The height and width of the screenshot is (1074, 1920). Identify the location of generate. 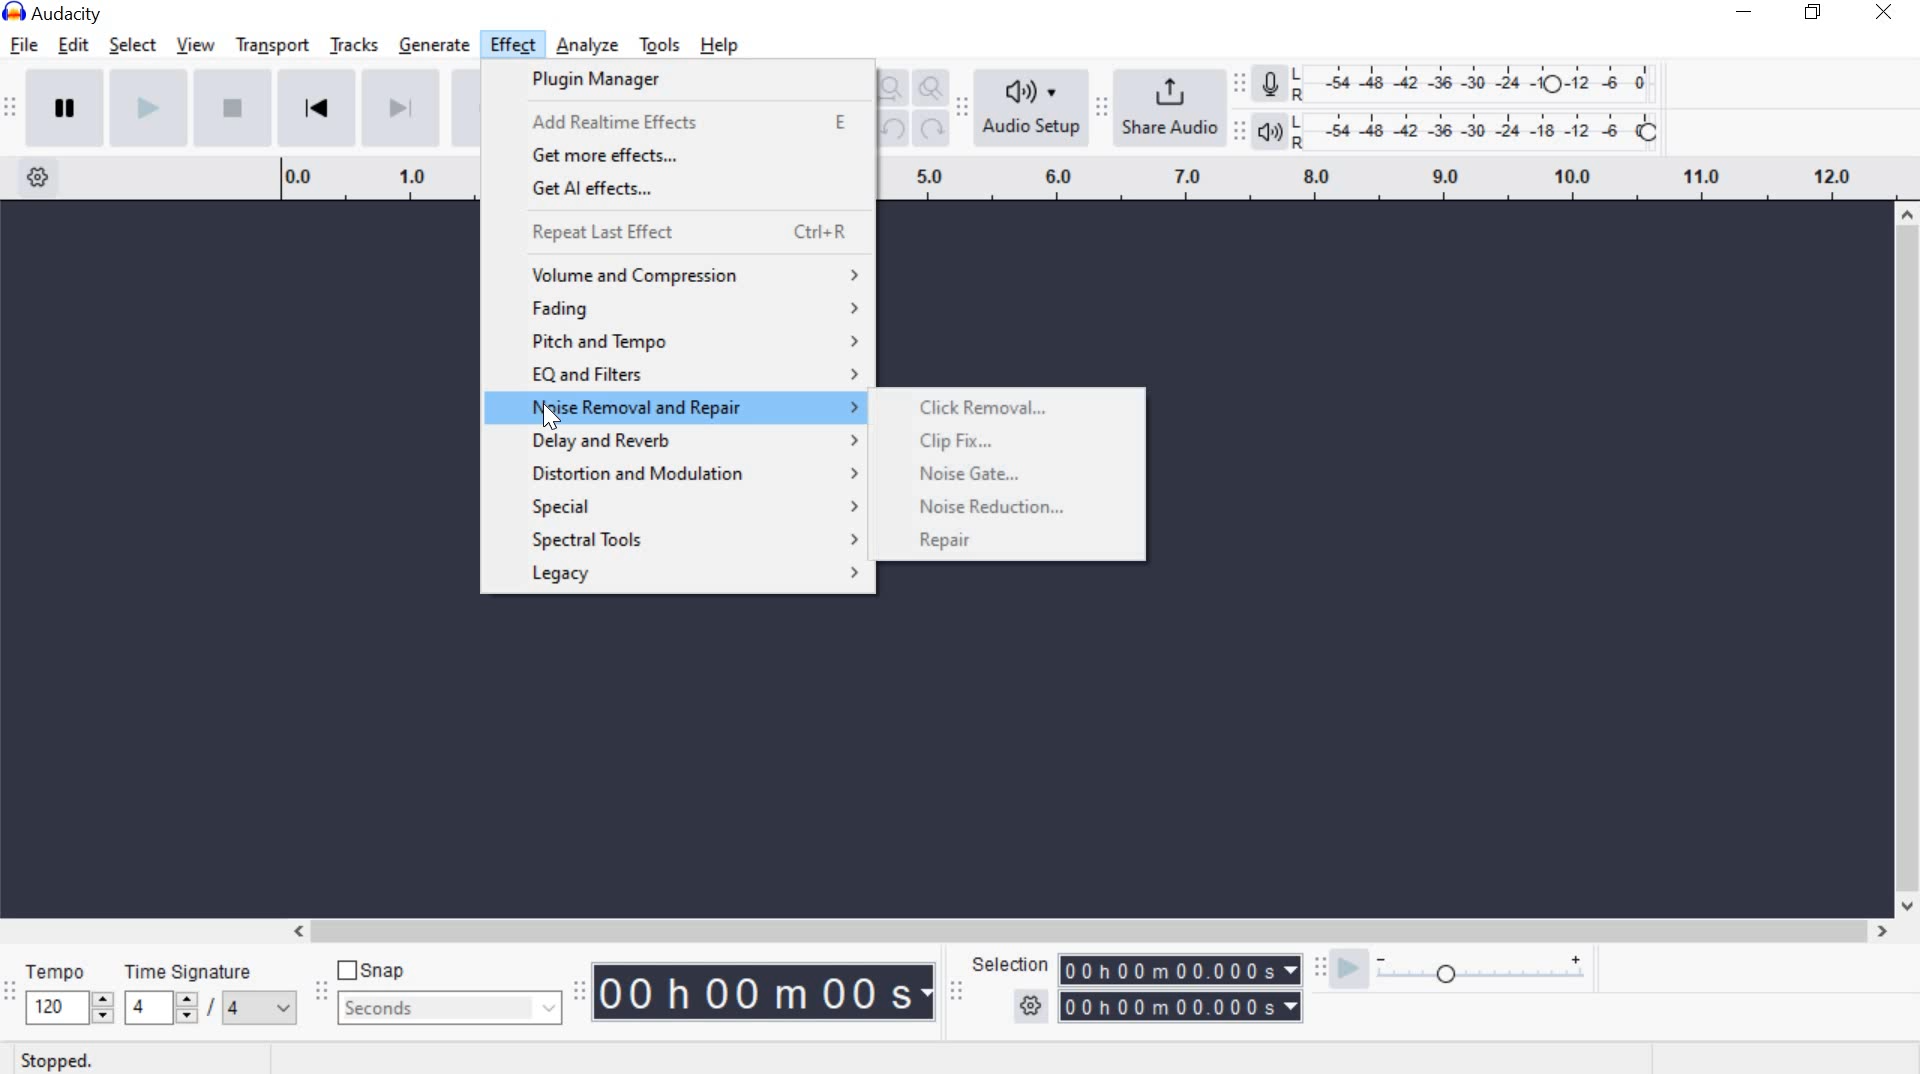
(430, 47).